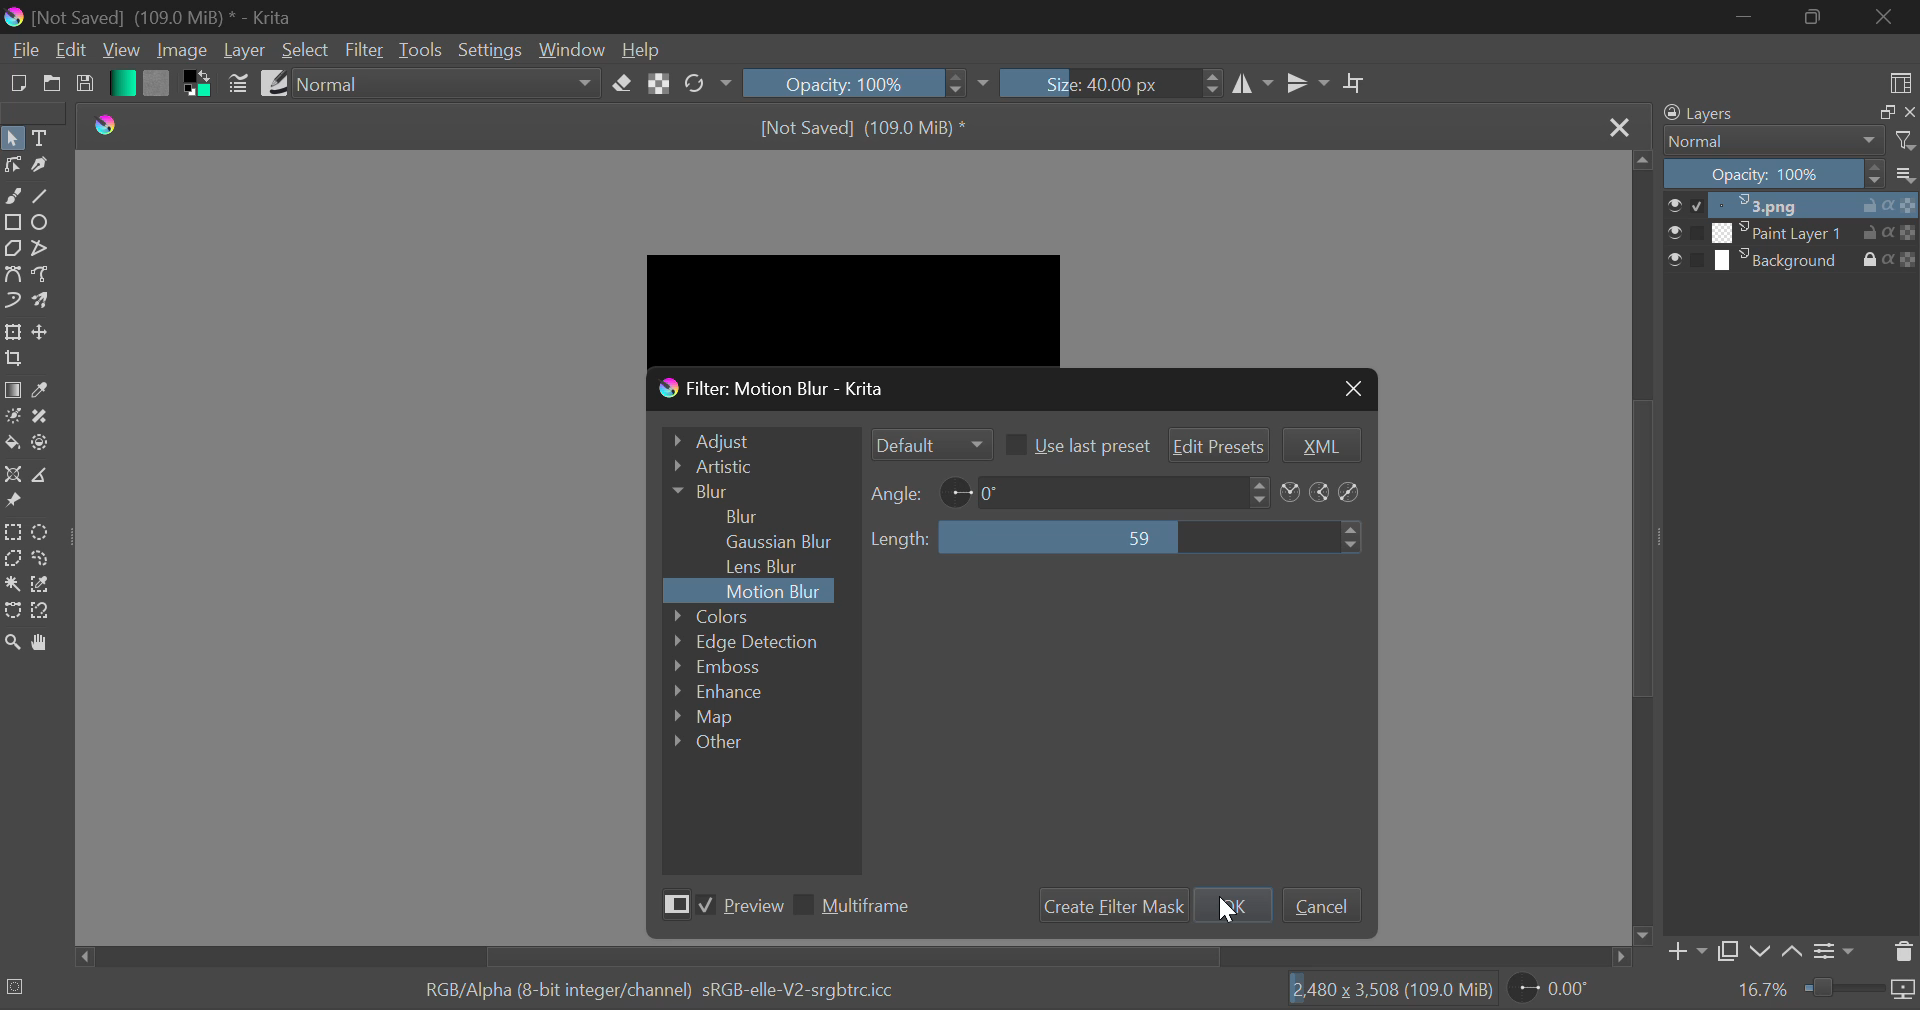  What do you see at coordinates (42, 446) in the screenshot?
I see `Enclose and Fill` at bounding box center [42, 446].